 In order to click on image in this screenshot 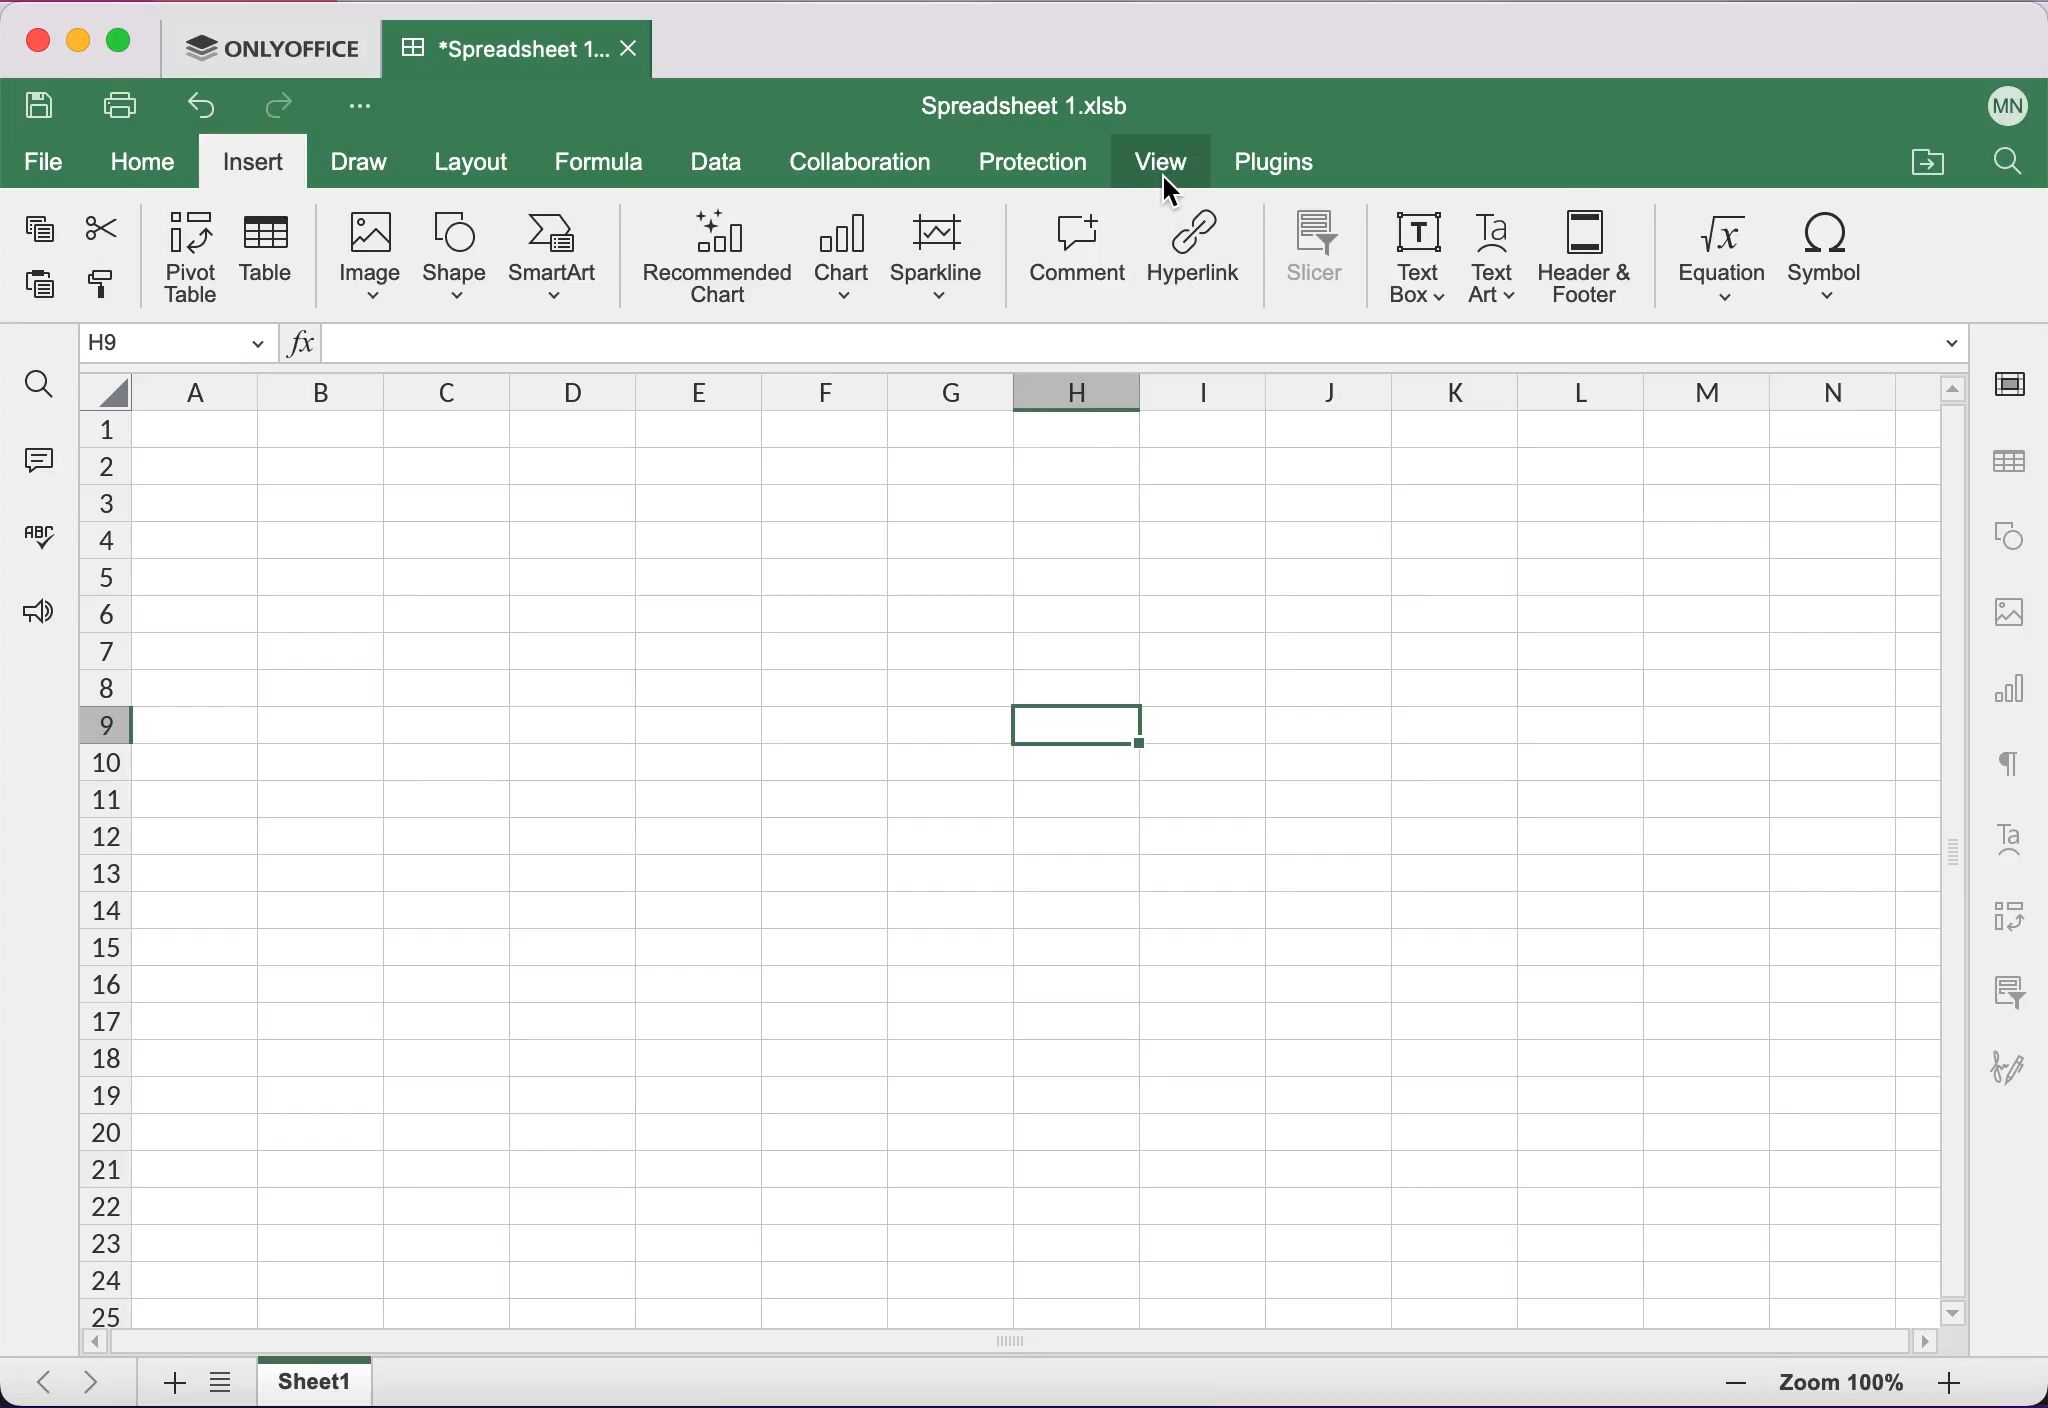, I will do `click(2006, 623)`.